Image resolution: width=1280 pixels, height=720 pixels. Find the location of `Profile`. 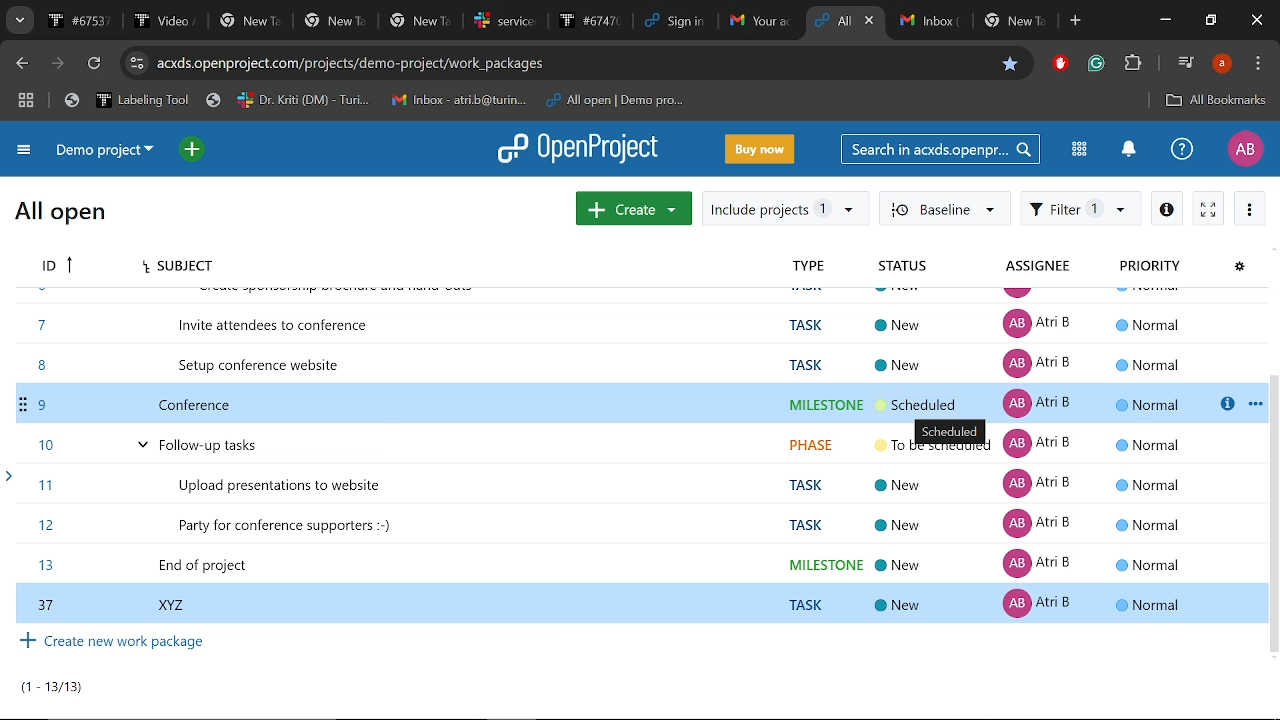

Profile is located at coordinates (1221, 64).